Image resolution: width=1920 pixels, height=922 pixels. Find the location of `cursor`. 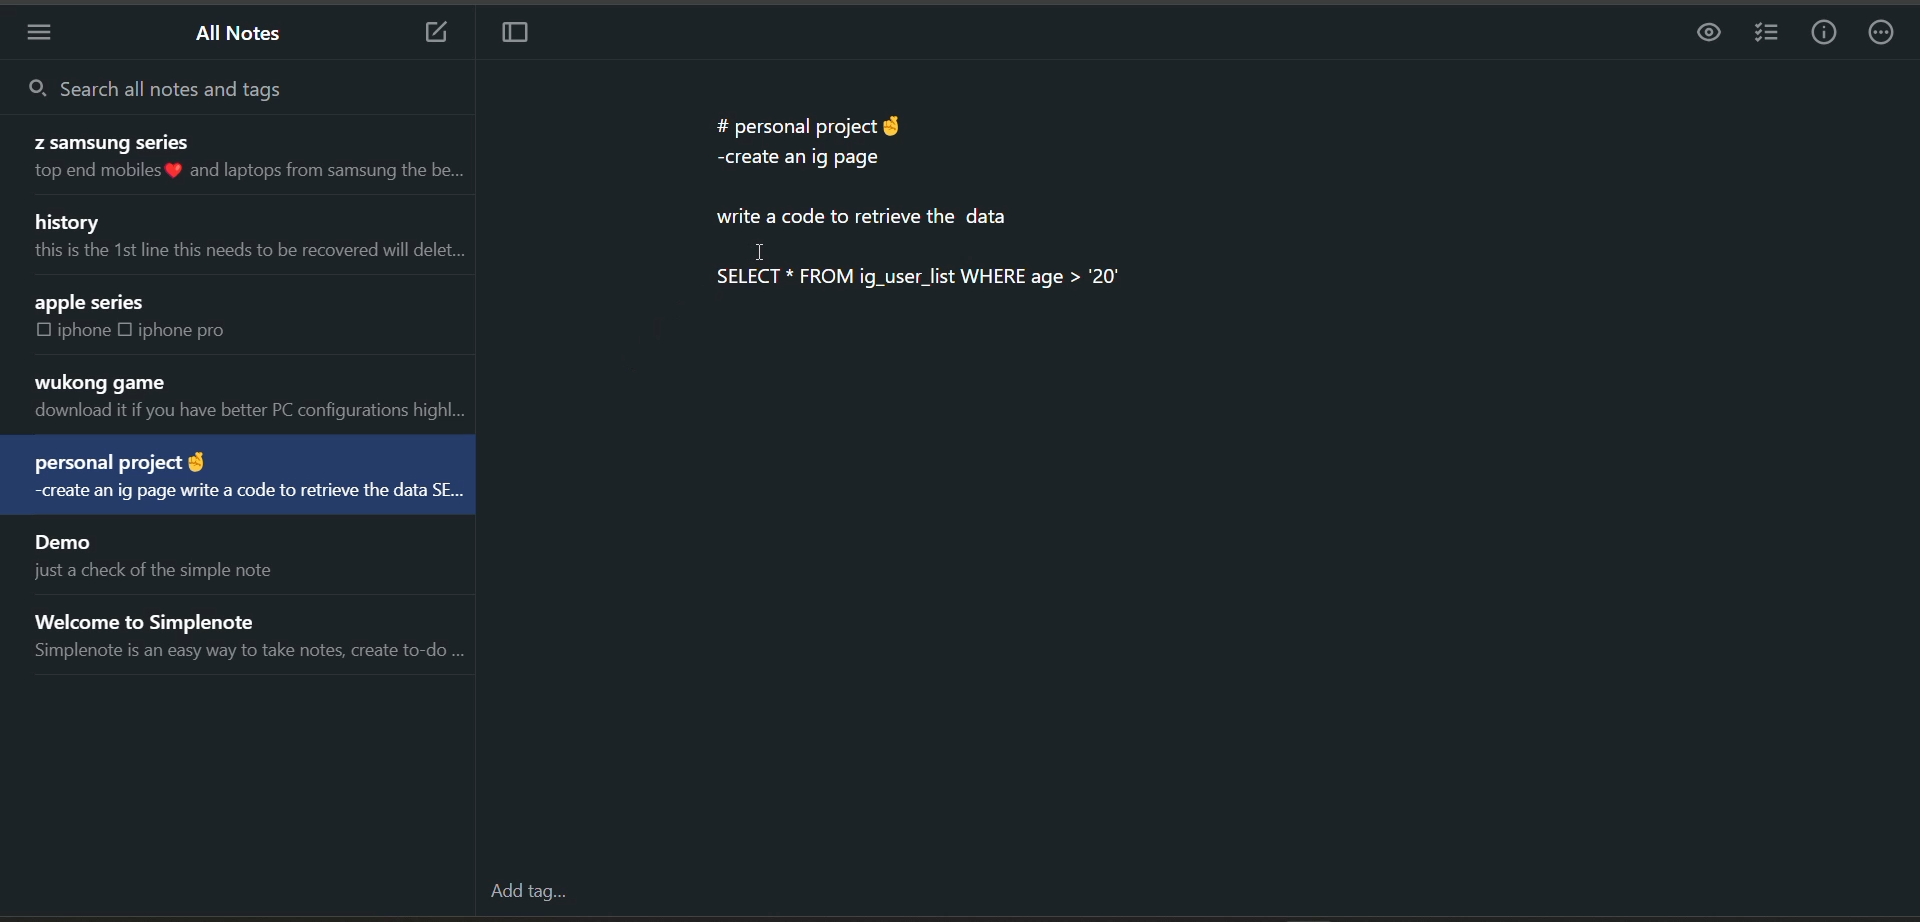

cursor is located at coordinates (760, 250).